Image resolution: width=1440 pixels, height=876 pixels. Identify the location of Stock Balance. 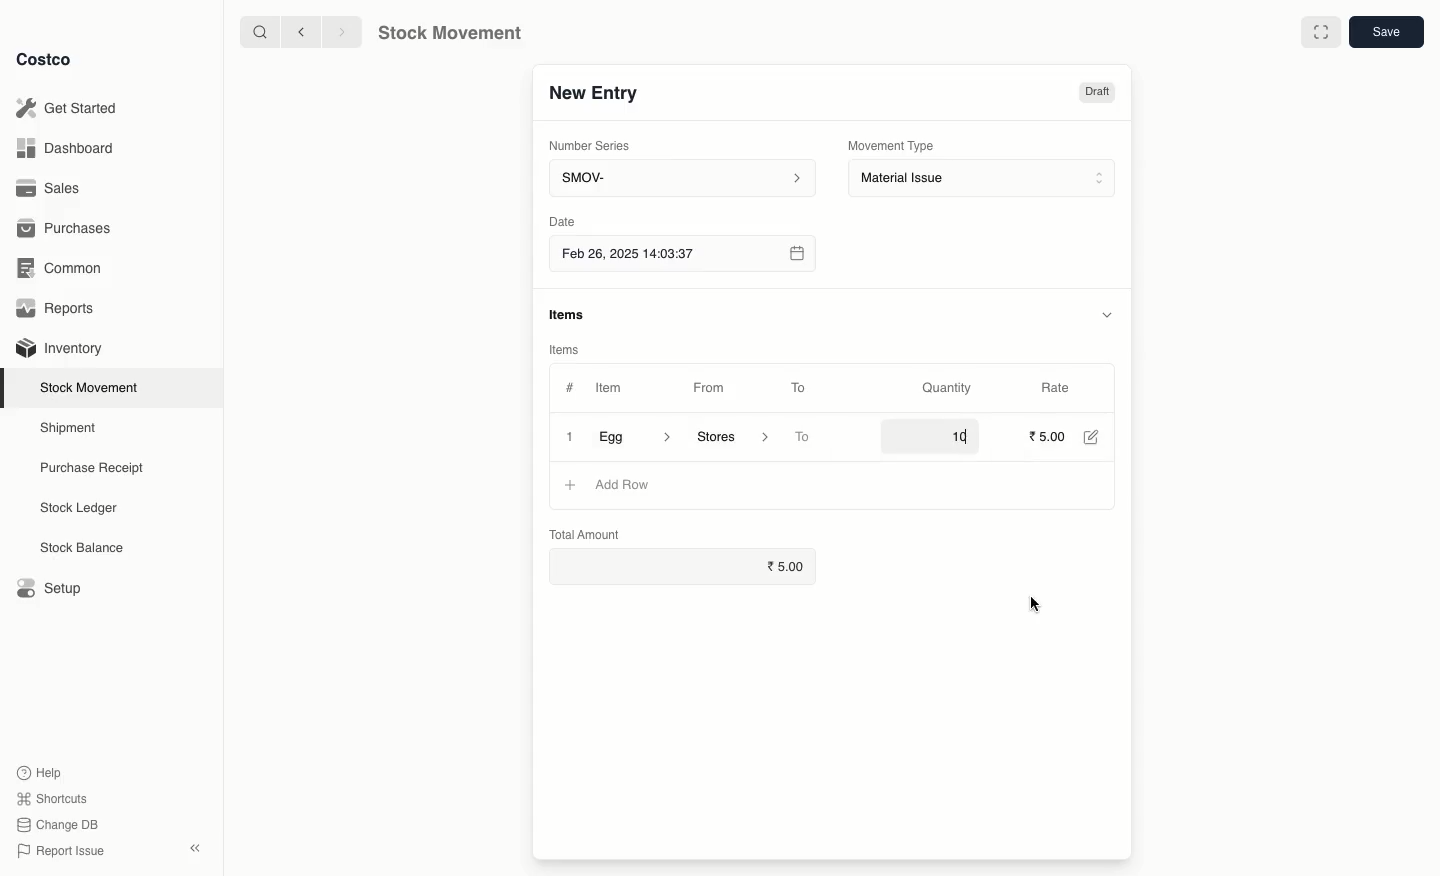
(84, 548).